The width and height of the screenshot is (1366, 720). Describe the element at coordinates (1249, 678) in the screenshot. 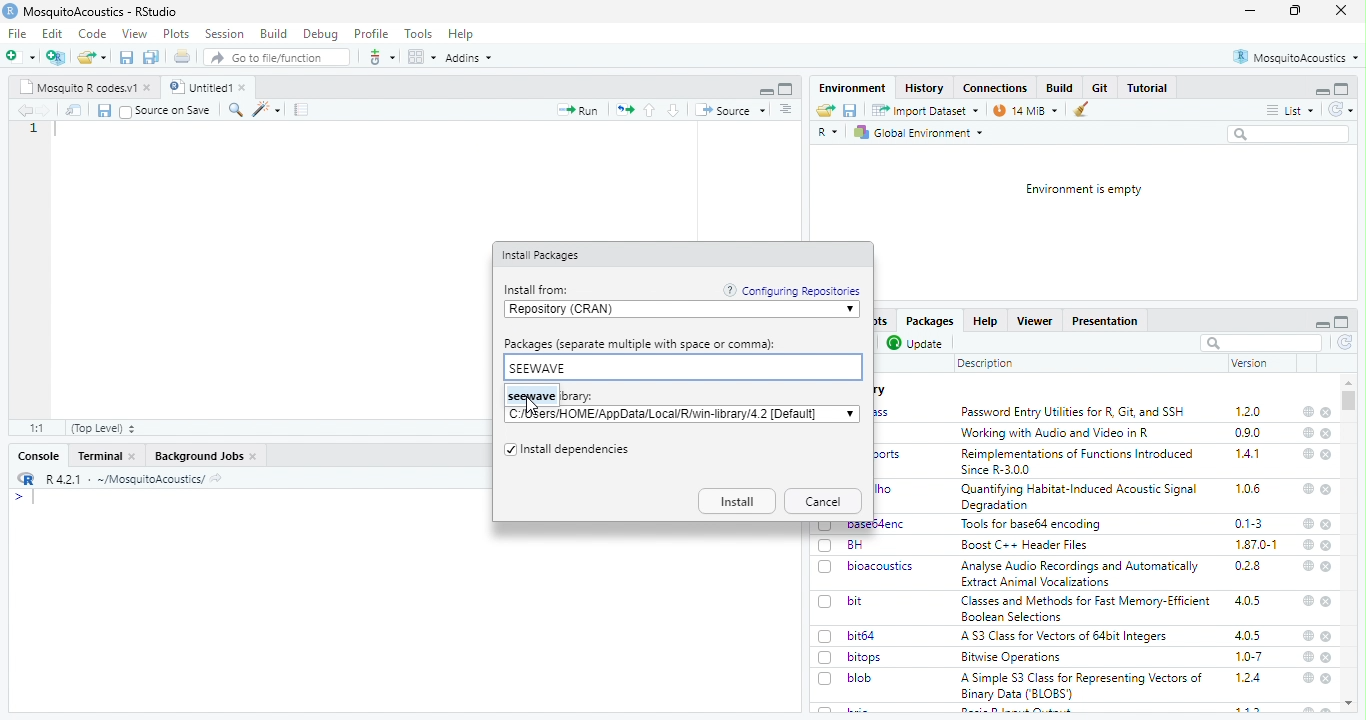

I see `124` at that location.